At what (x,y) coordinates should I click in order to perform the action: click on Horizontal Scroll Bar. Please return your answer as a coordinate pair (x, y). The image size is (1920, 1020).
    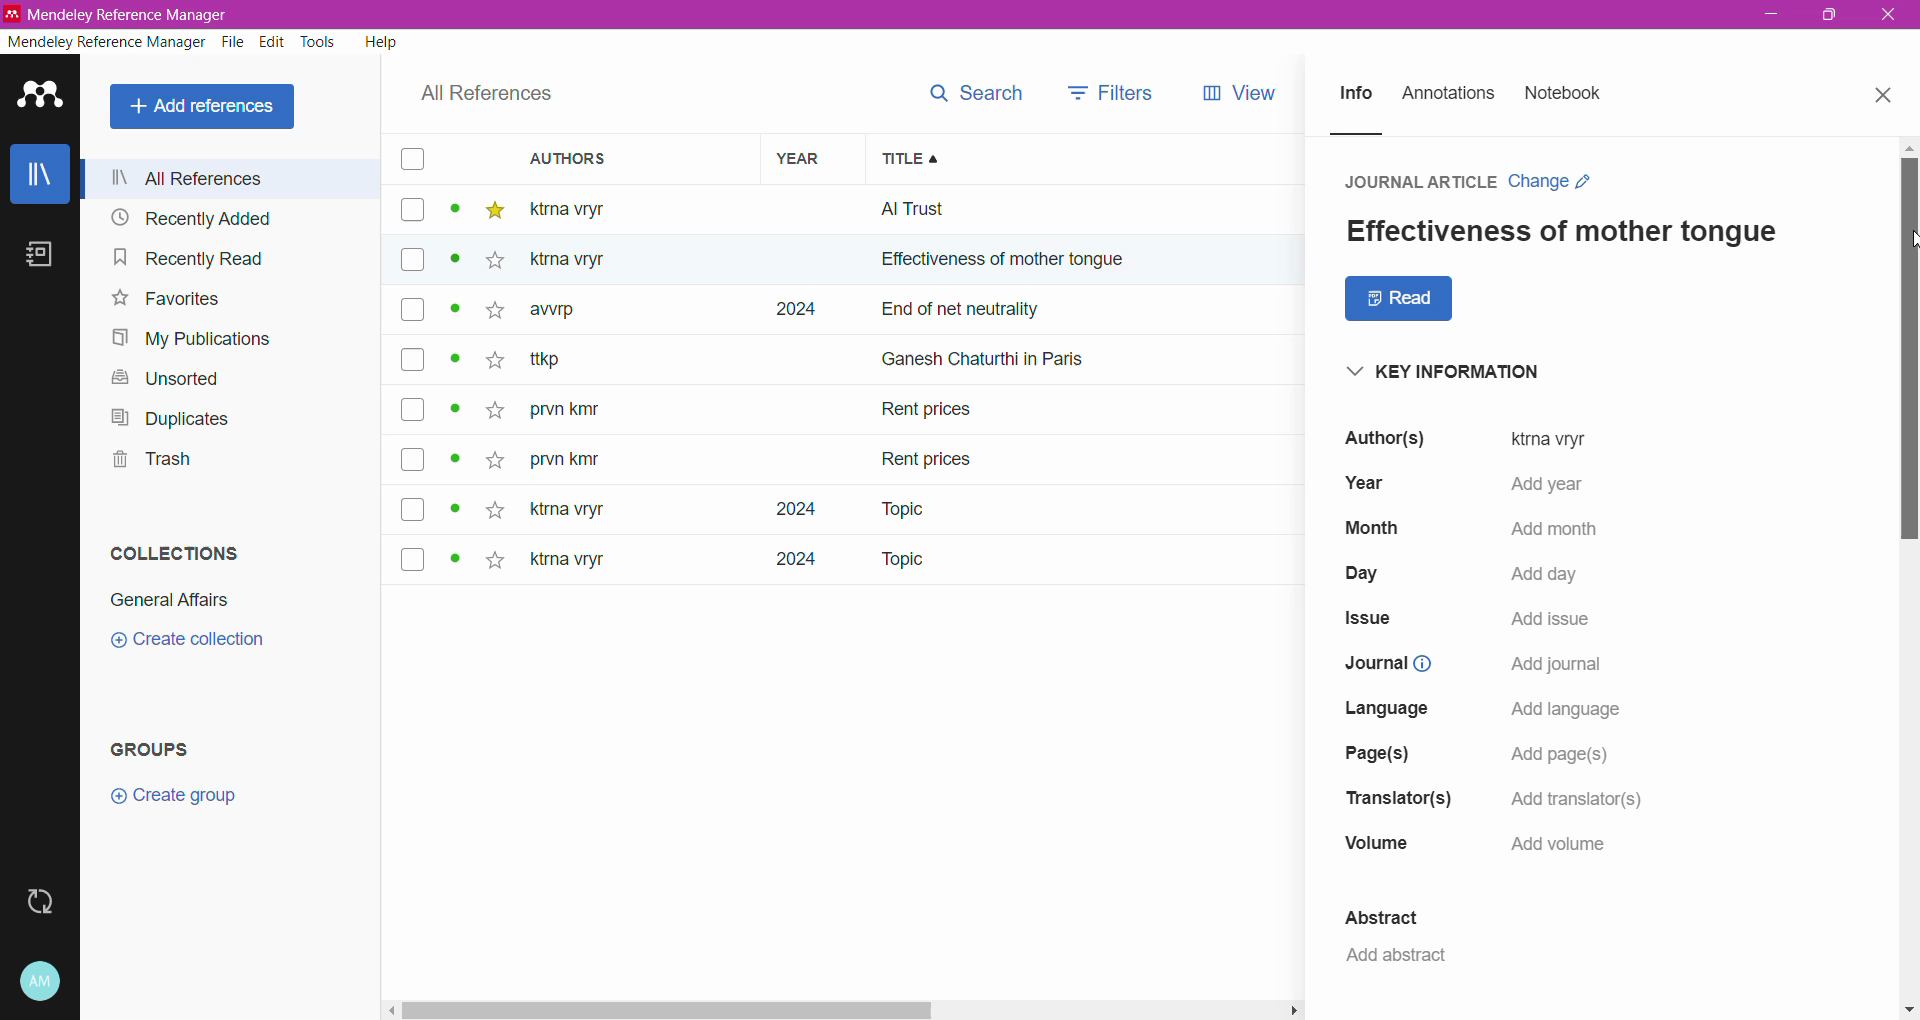
    Looking at the image, I should click on (845, 1009).